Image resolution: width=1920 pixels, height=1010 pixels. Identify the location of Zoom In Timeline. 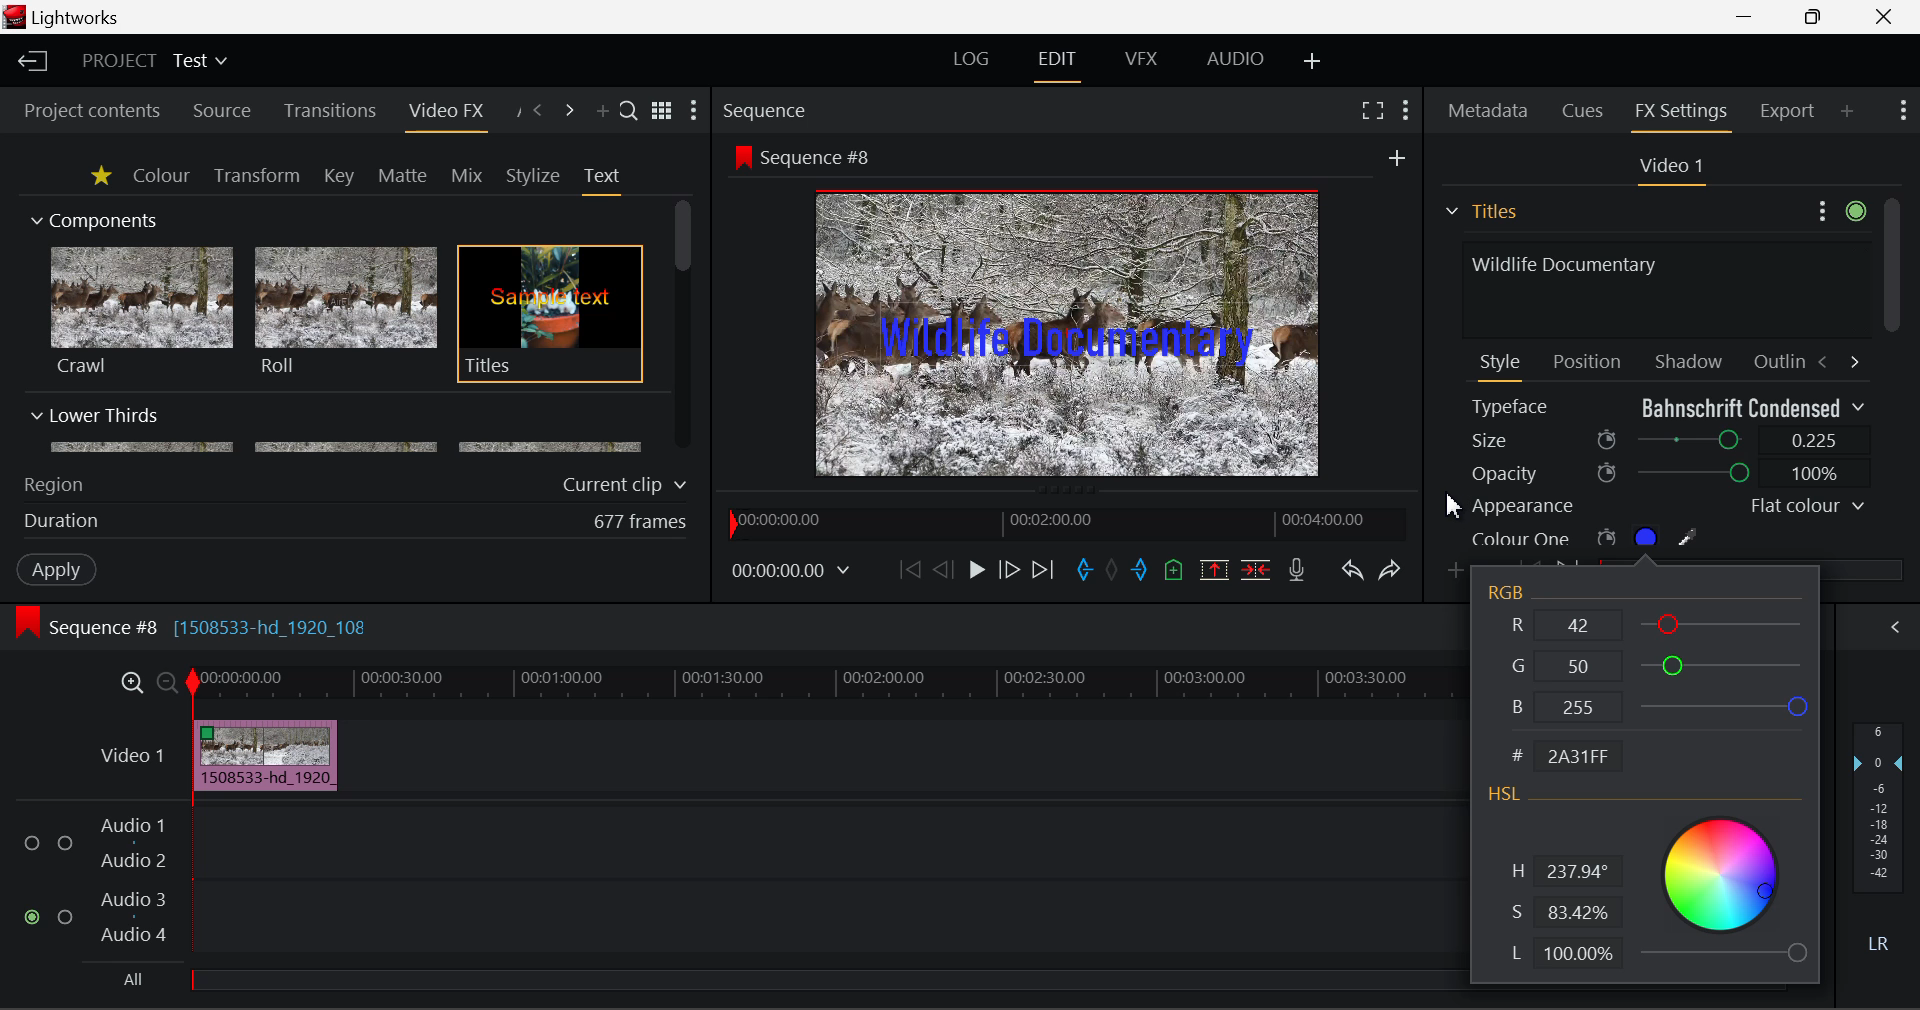
(132, 688).